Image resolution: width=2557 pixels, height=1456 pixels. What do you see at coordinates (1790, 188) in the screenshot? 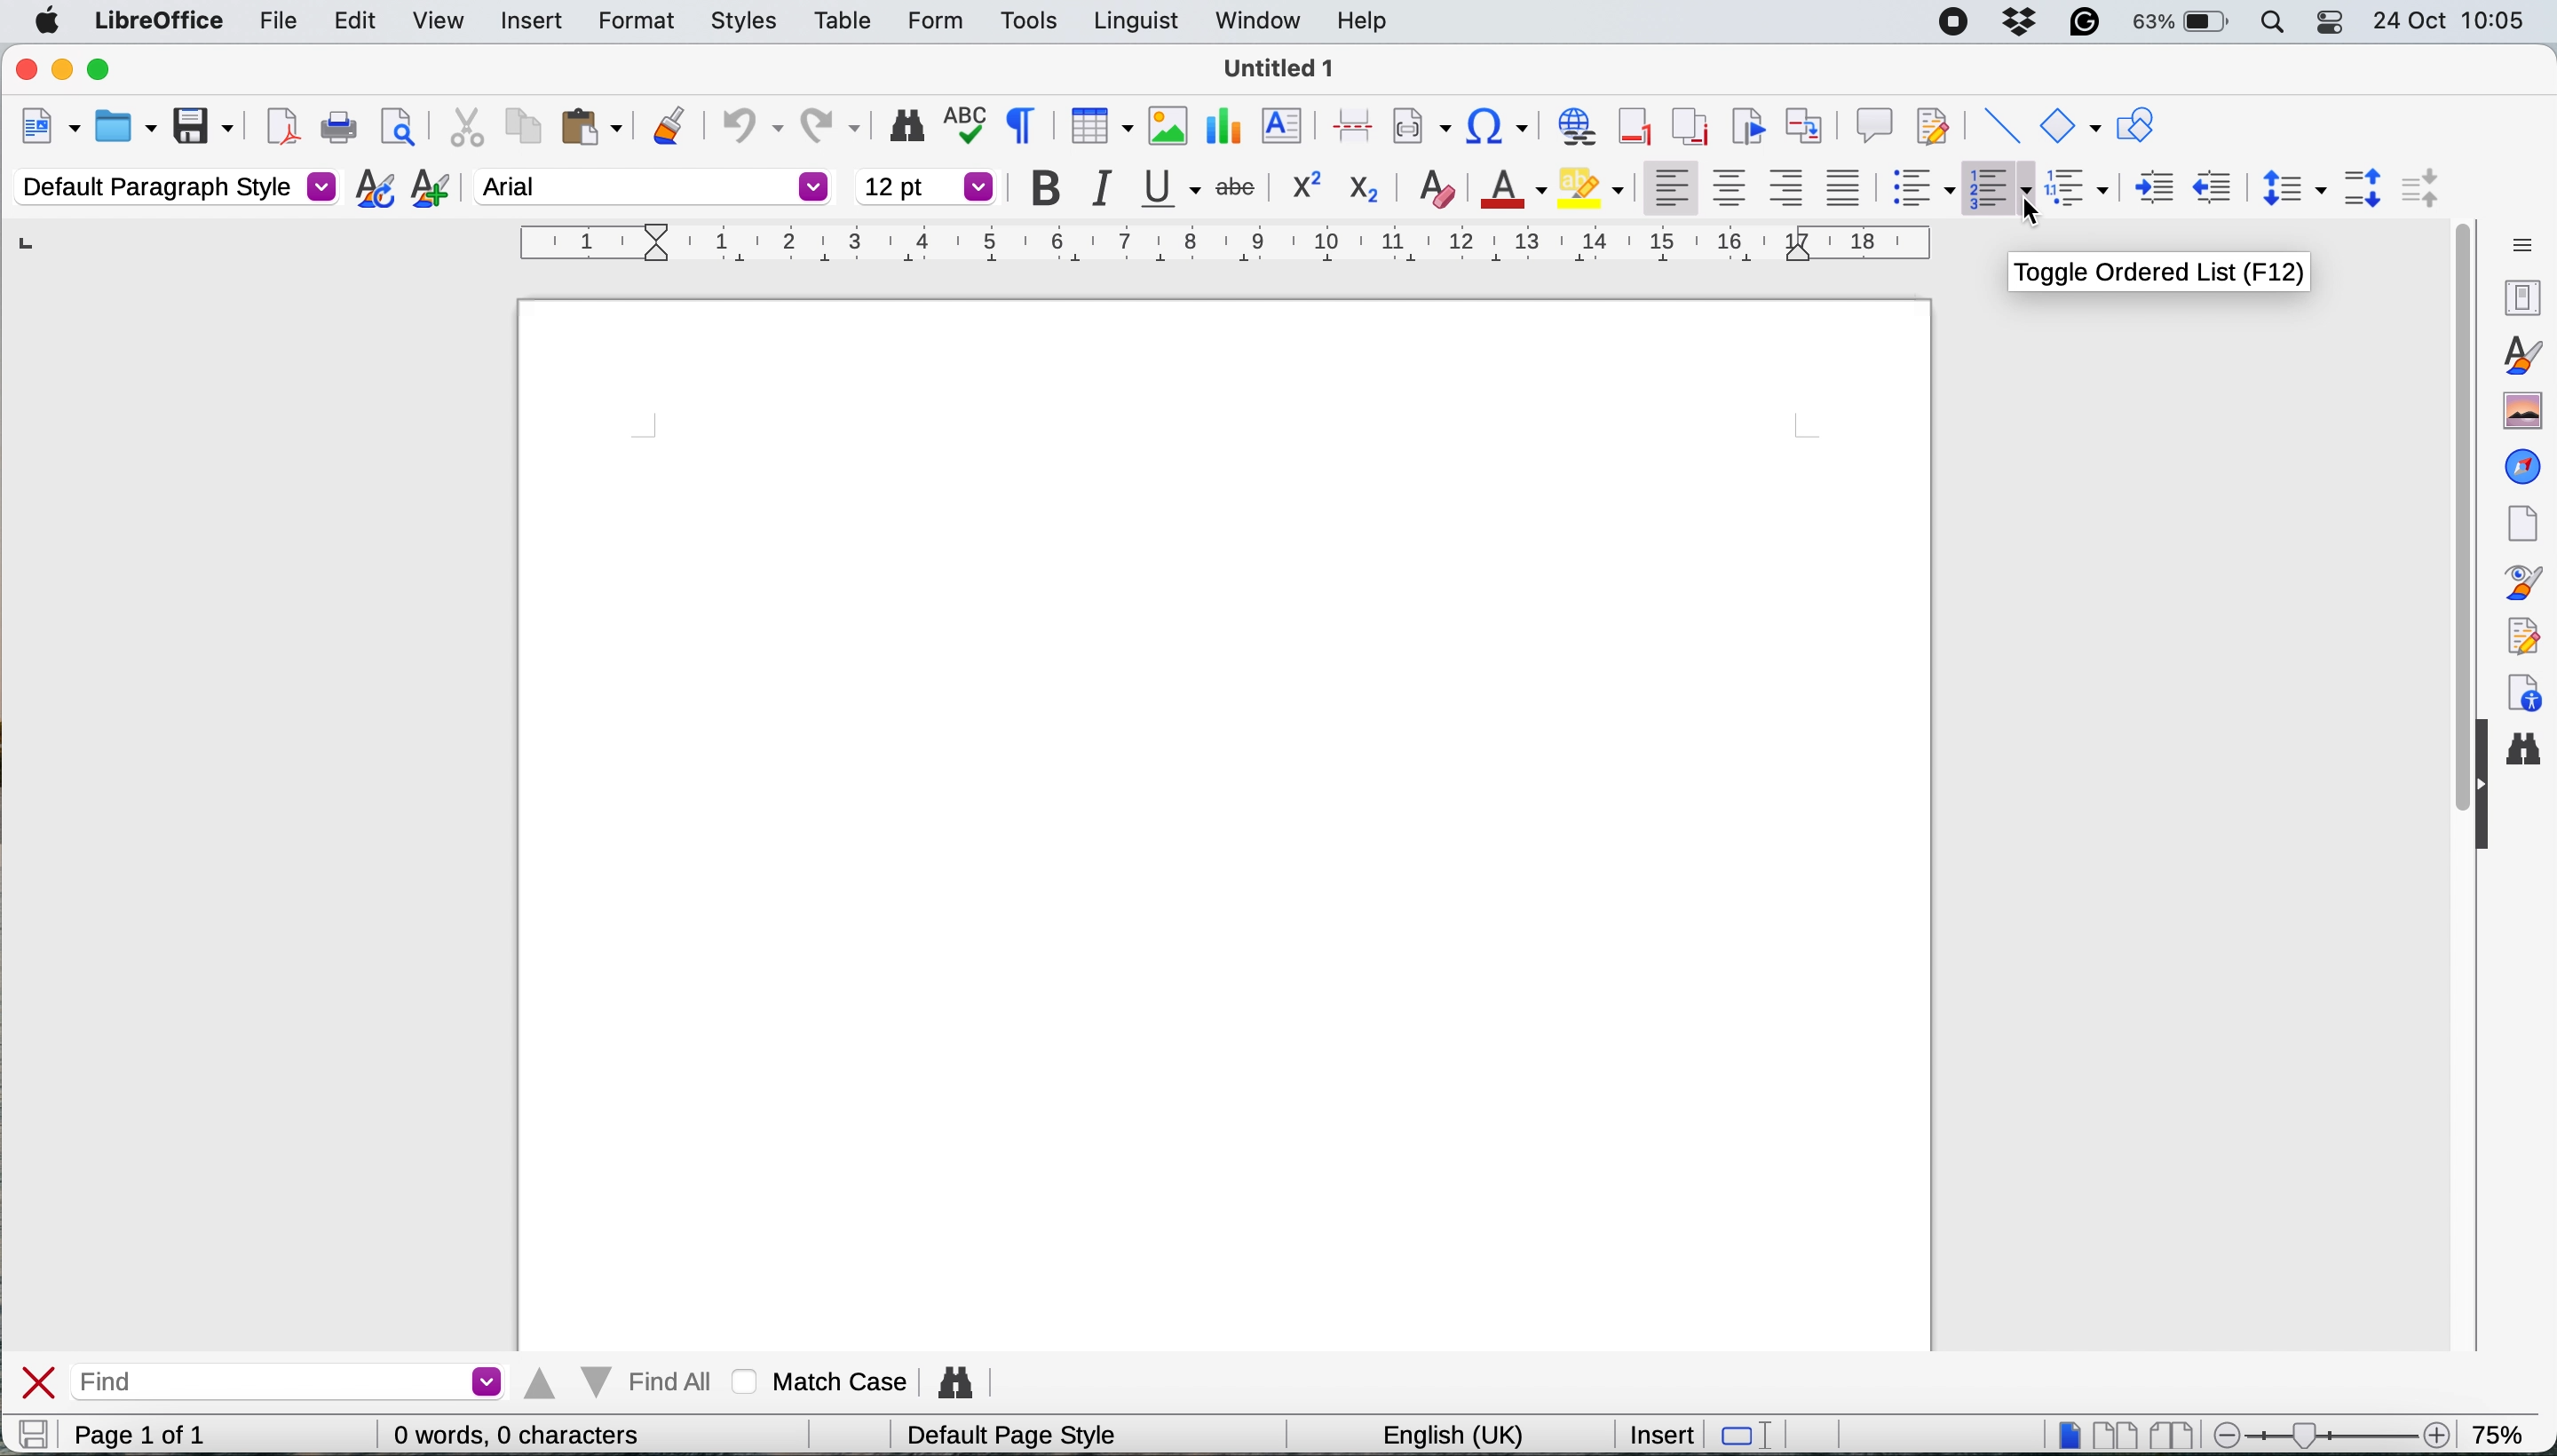
I see `align right` at bounding box center [1790, 188].